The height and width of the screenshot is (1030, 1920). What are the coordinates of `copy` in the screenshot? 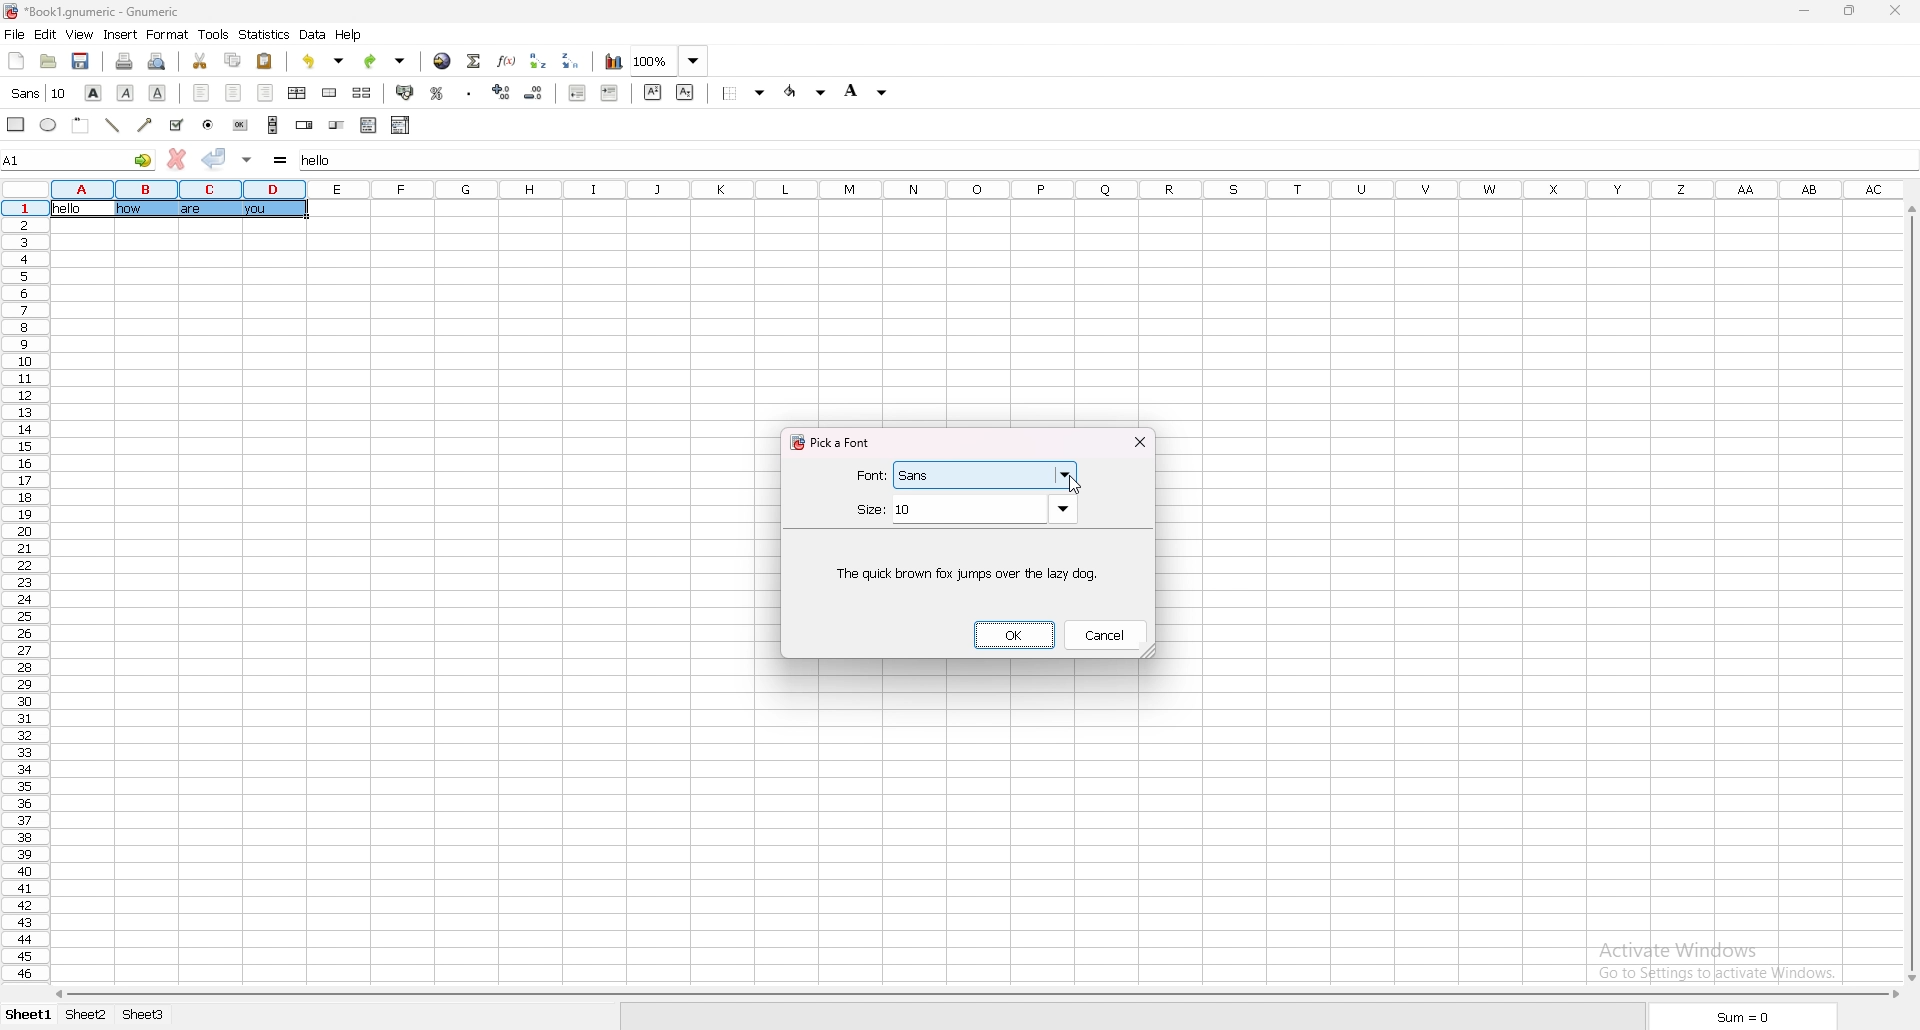 It's located at (232, 60).